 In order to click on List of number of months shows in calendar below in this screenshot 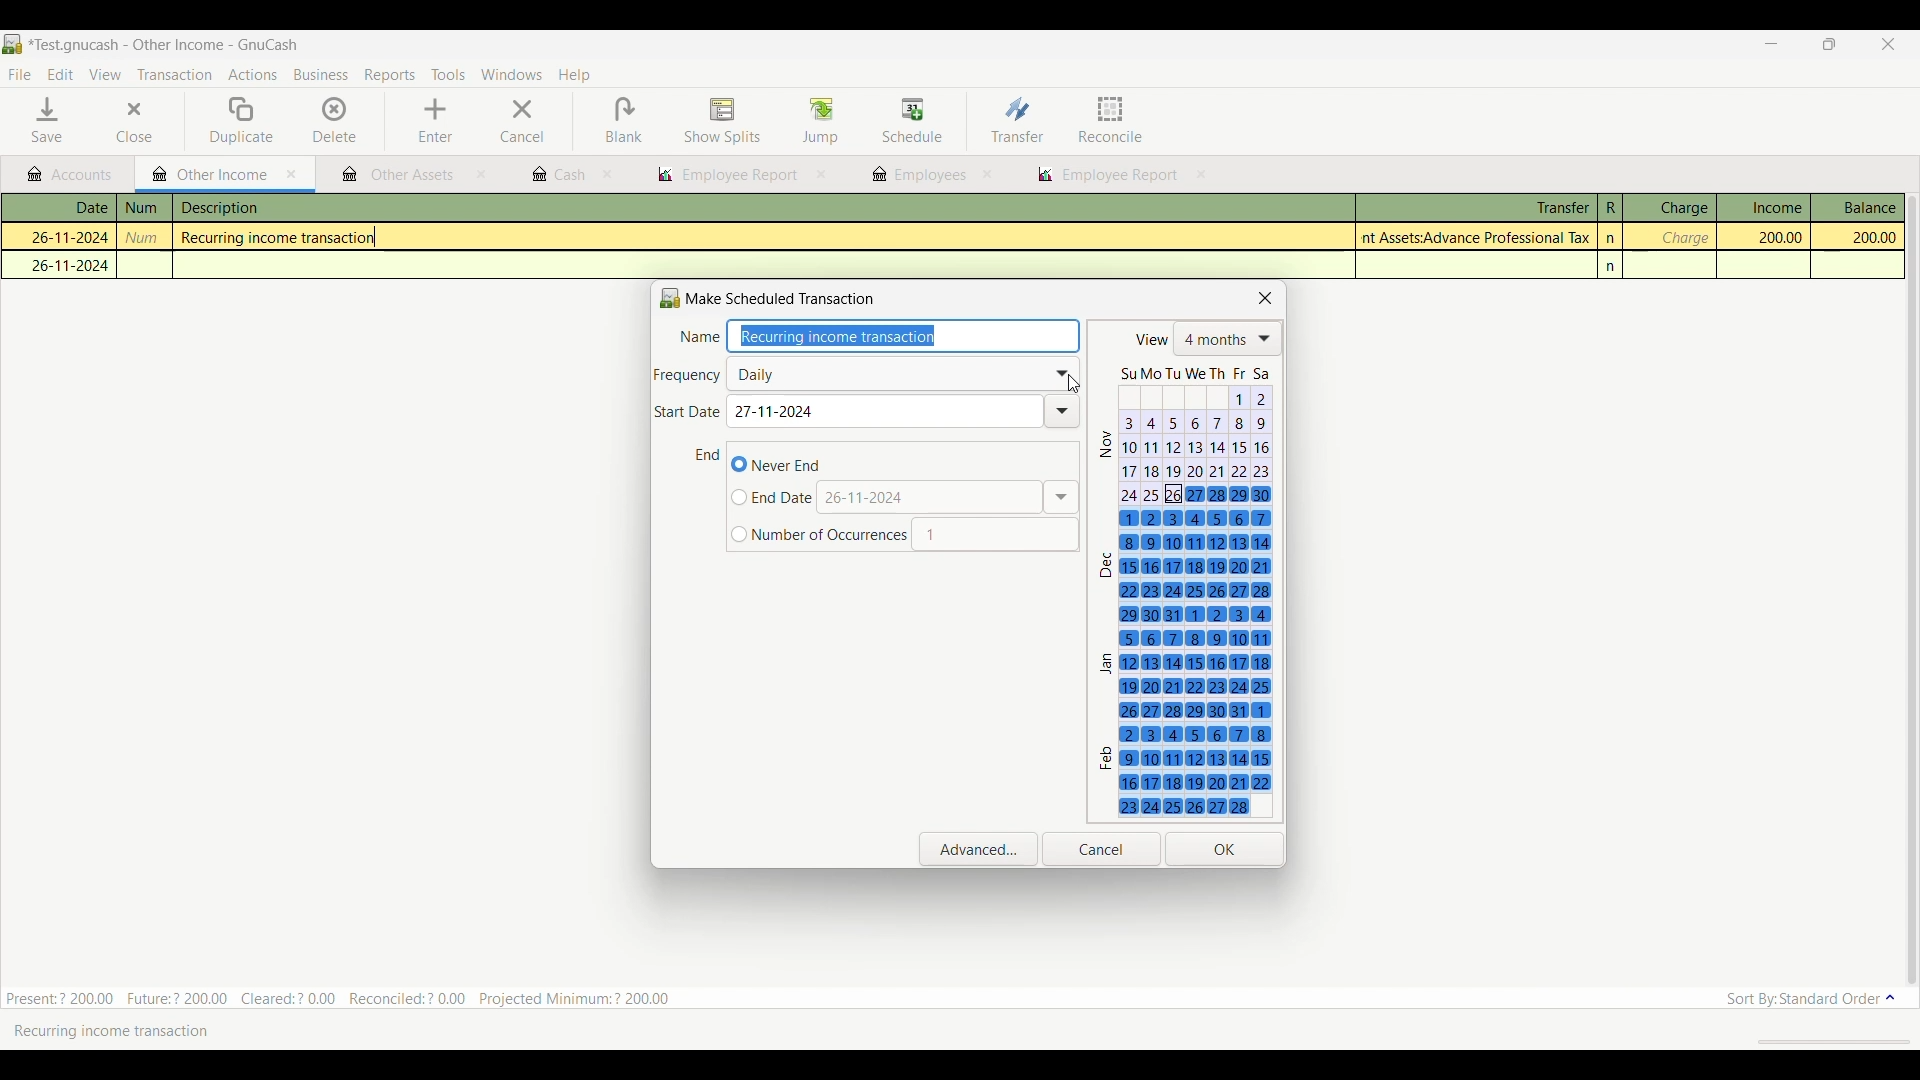, I will do `click(1228, 339)`.